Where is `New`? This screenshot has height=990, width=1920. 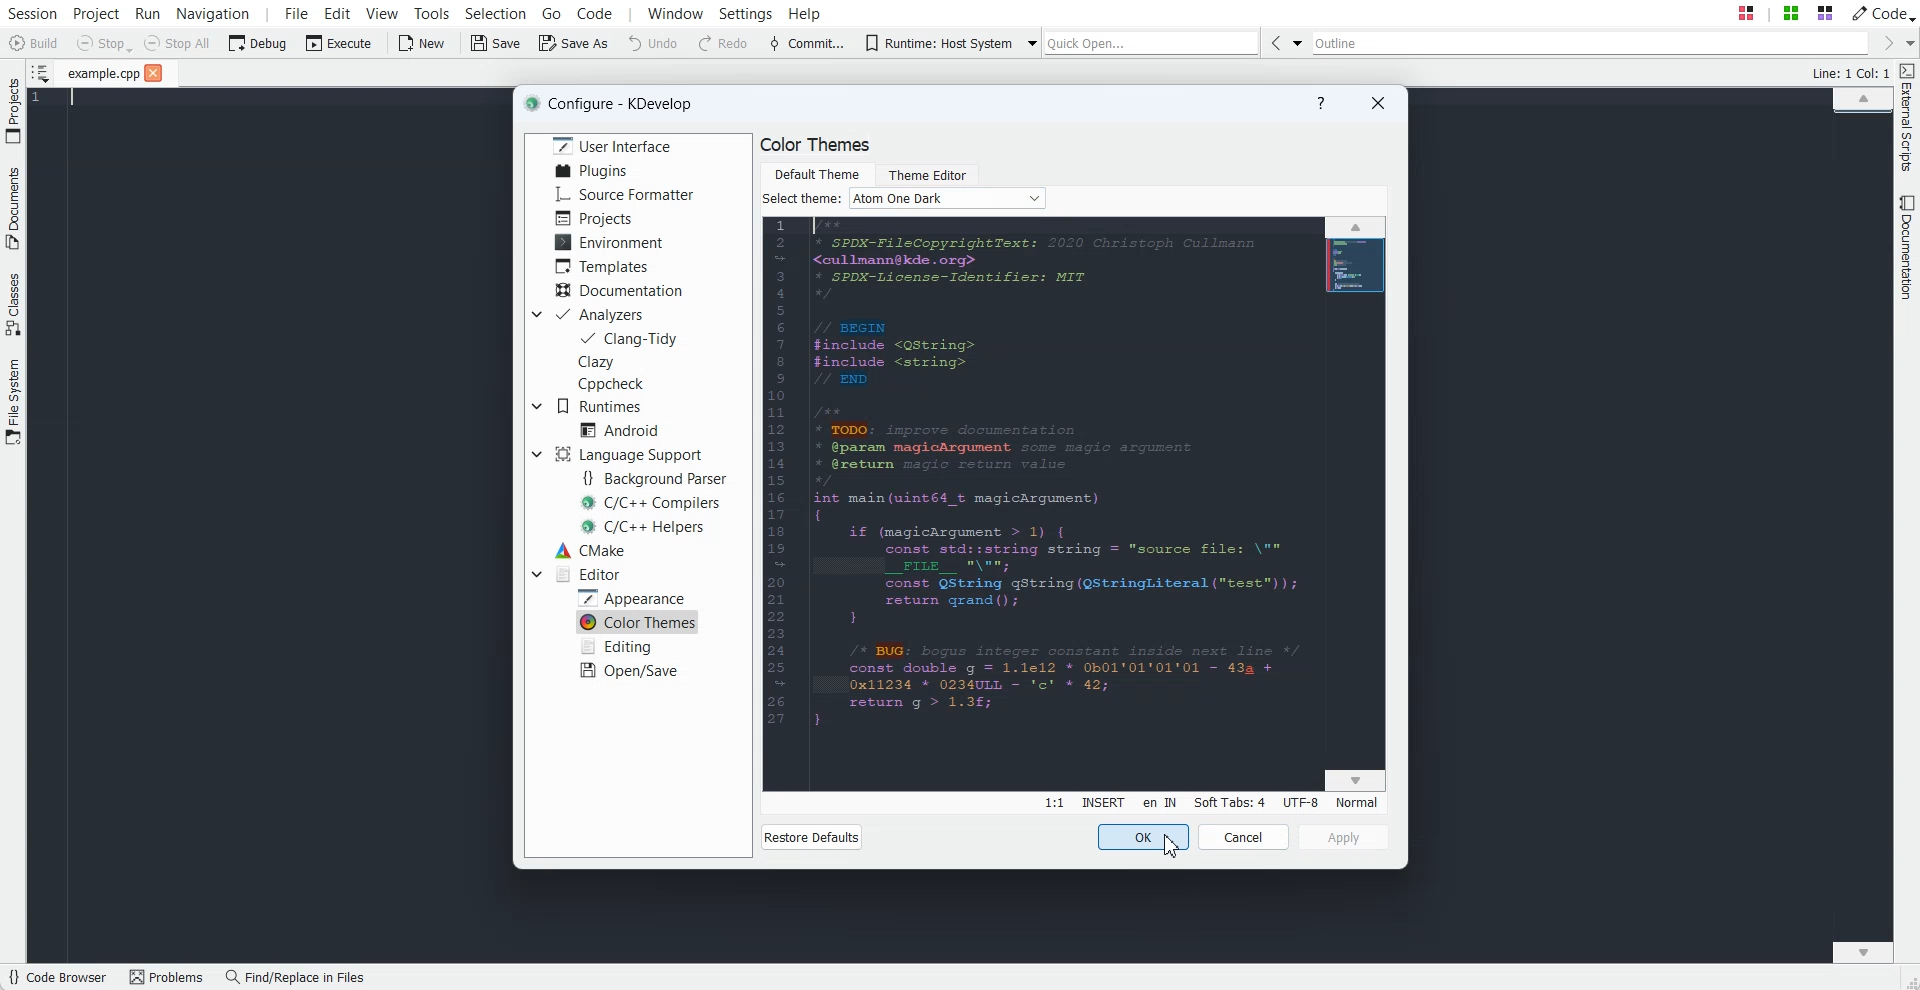
New is located at coordinates (424, 44).